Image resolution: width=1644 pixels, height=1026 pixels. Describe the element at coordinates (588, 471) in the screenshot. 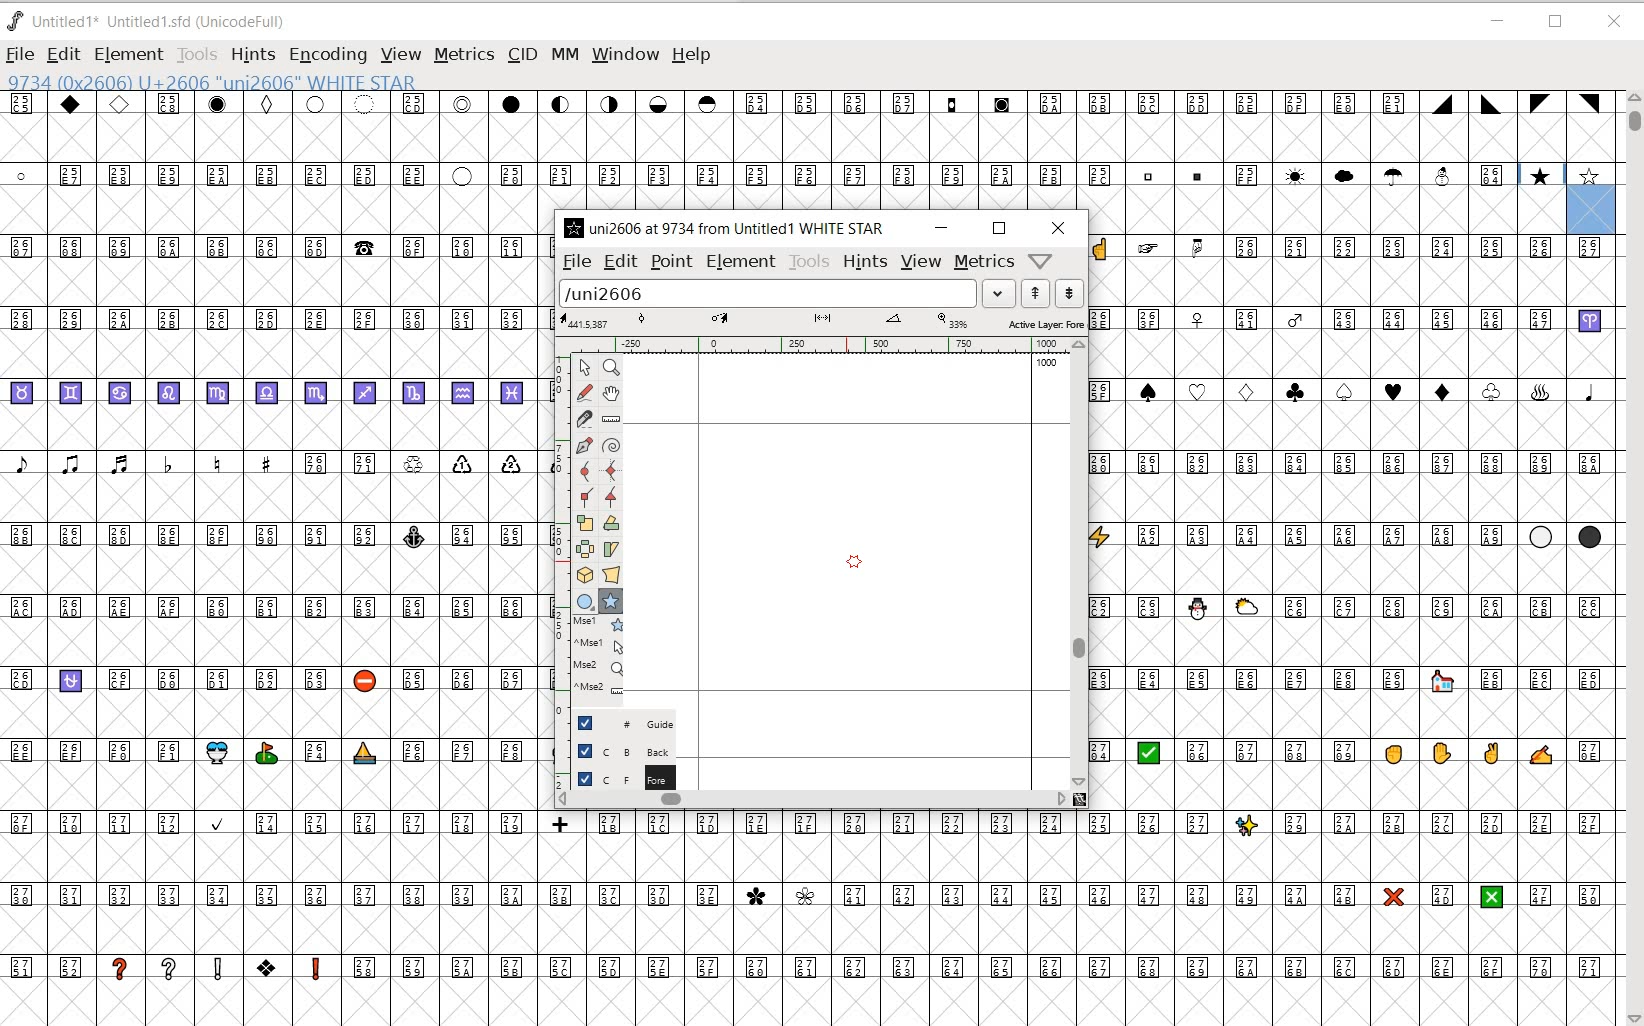

I see `ADD A CURVE POINT` at that location.